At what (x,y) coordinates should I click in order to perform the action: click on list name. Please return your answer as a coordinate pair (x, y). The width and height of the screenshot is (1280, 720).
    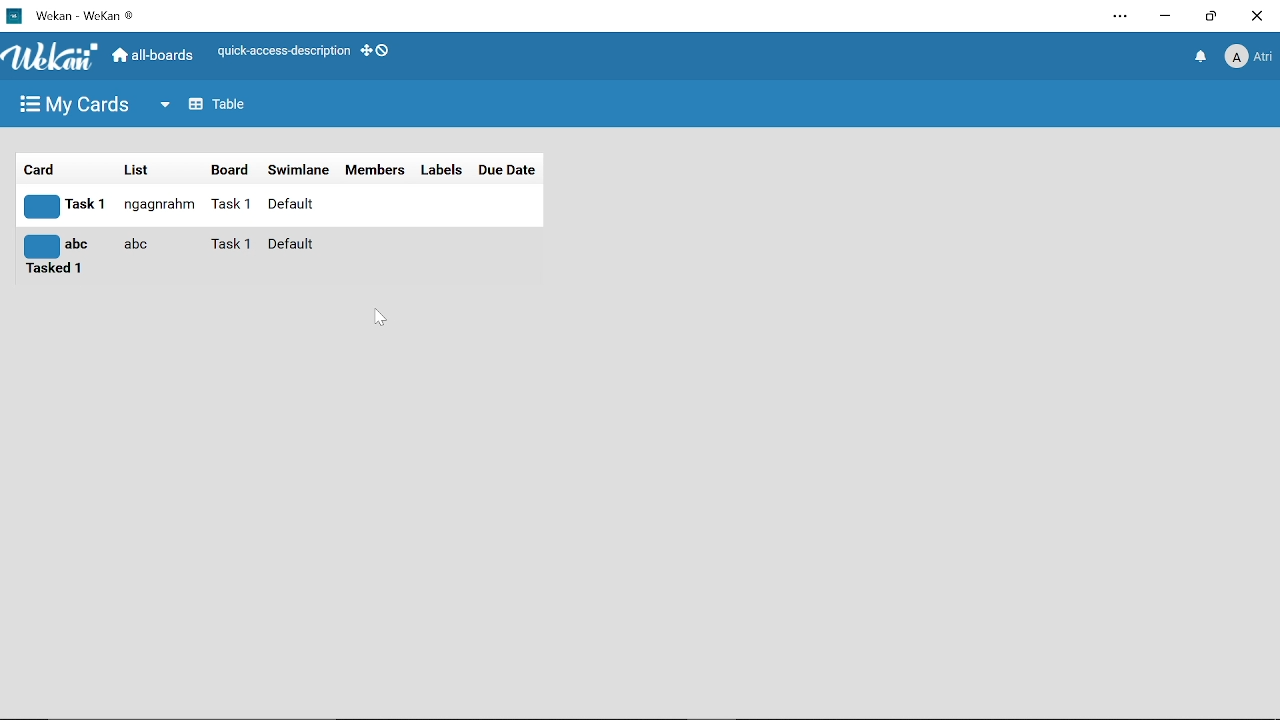
    Looking at the image, I should click on (141, 245).